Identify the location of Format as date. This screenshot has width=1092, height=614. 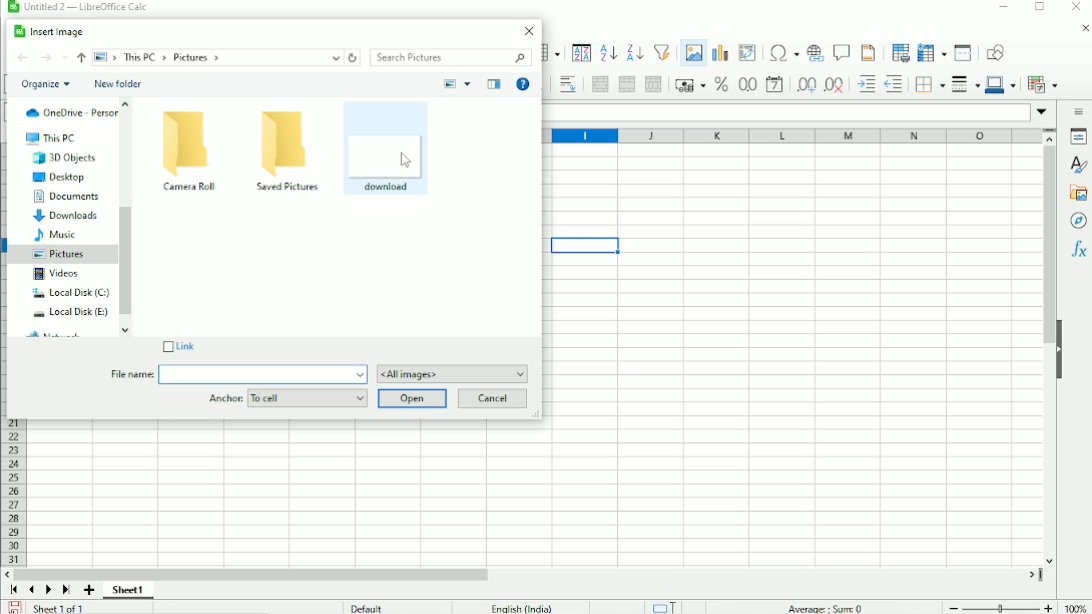
(774, 85).